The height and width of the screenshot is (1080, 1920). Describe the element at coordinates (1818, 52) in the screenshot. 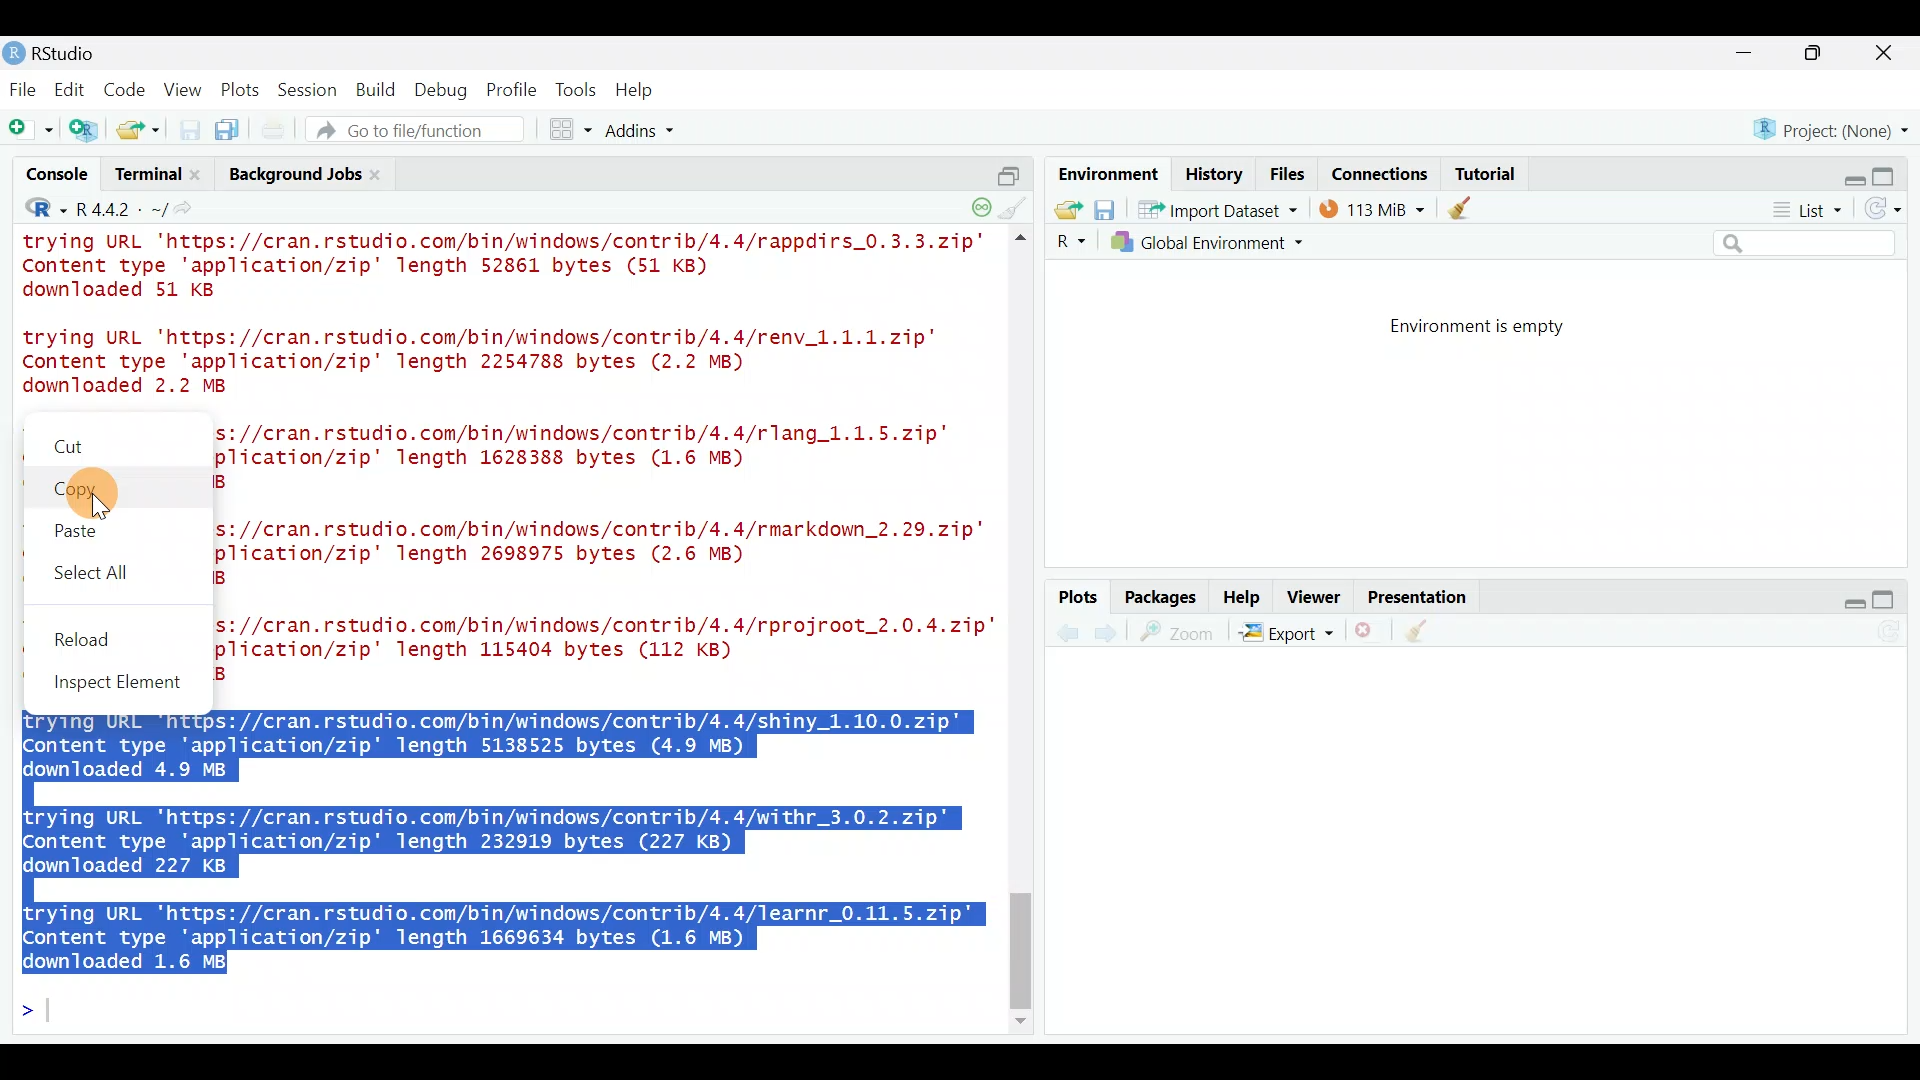

I see `maximize` at that location.